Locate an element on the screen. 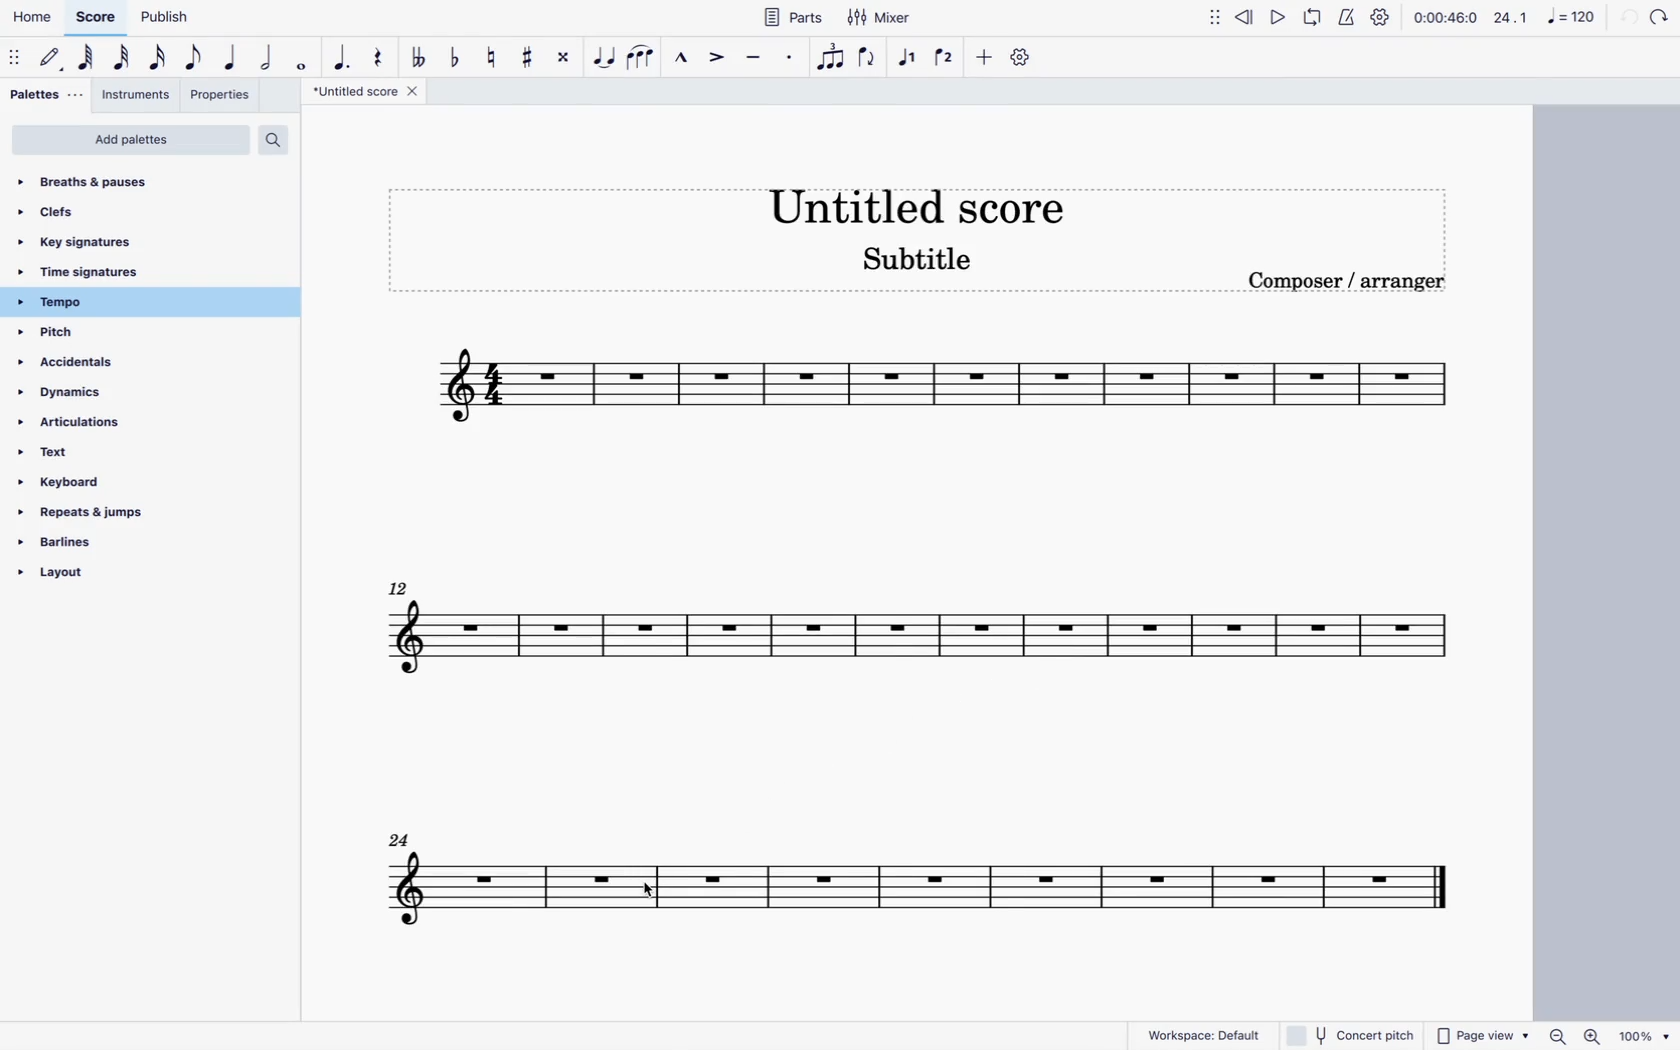 The width and height of the screenshot is (1680, 1050). mixer is located at coordinates (879, 19).